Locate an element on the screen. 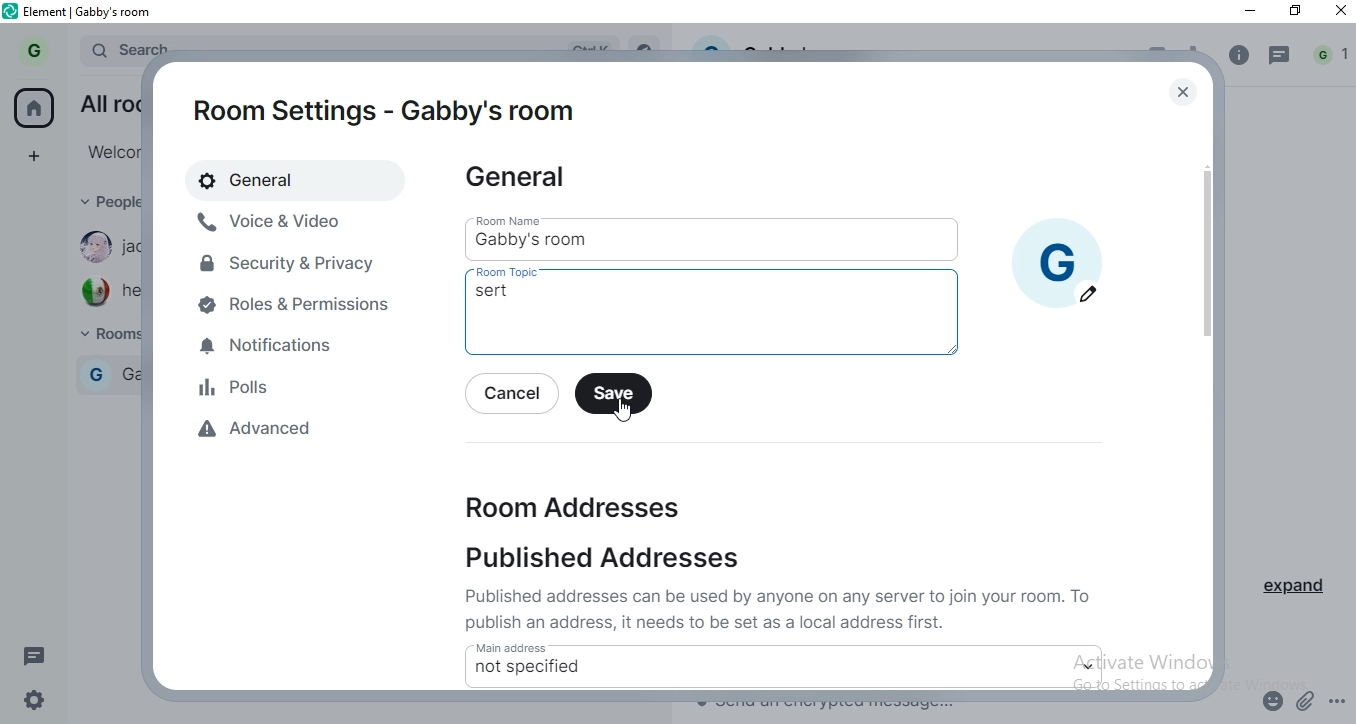 This screenshot has height=724, width=1356. roles & permissions is located at coordinates (298, 306).